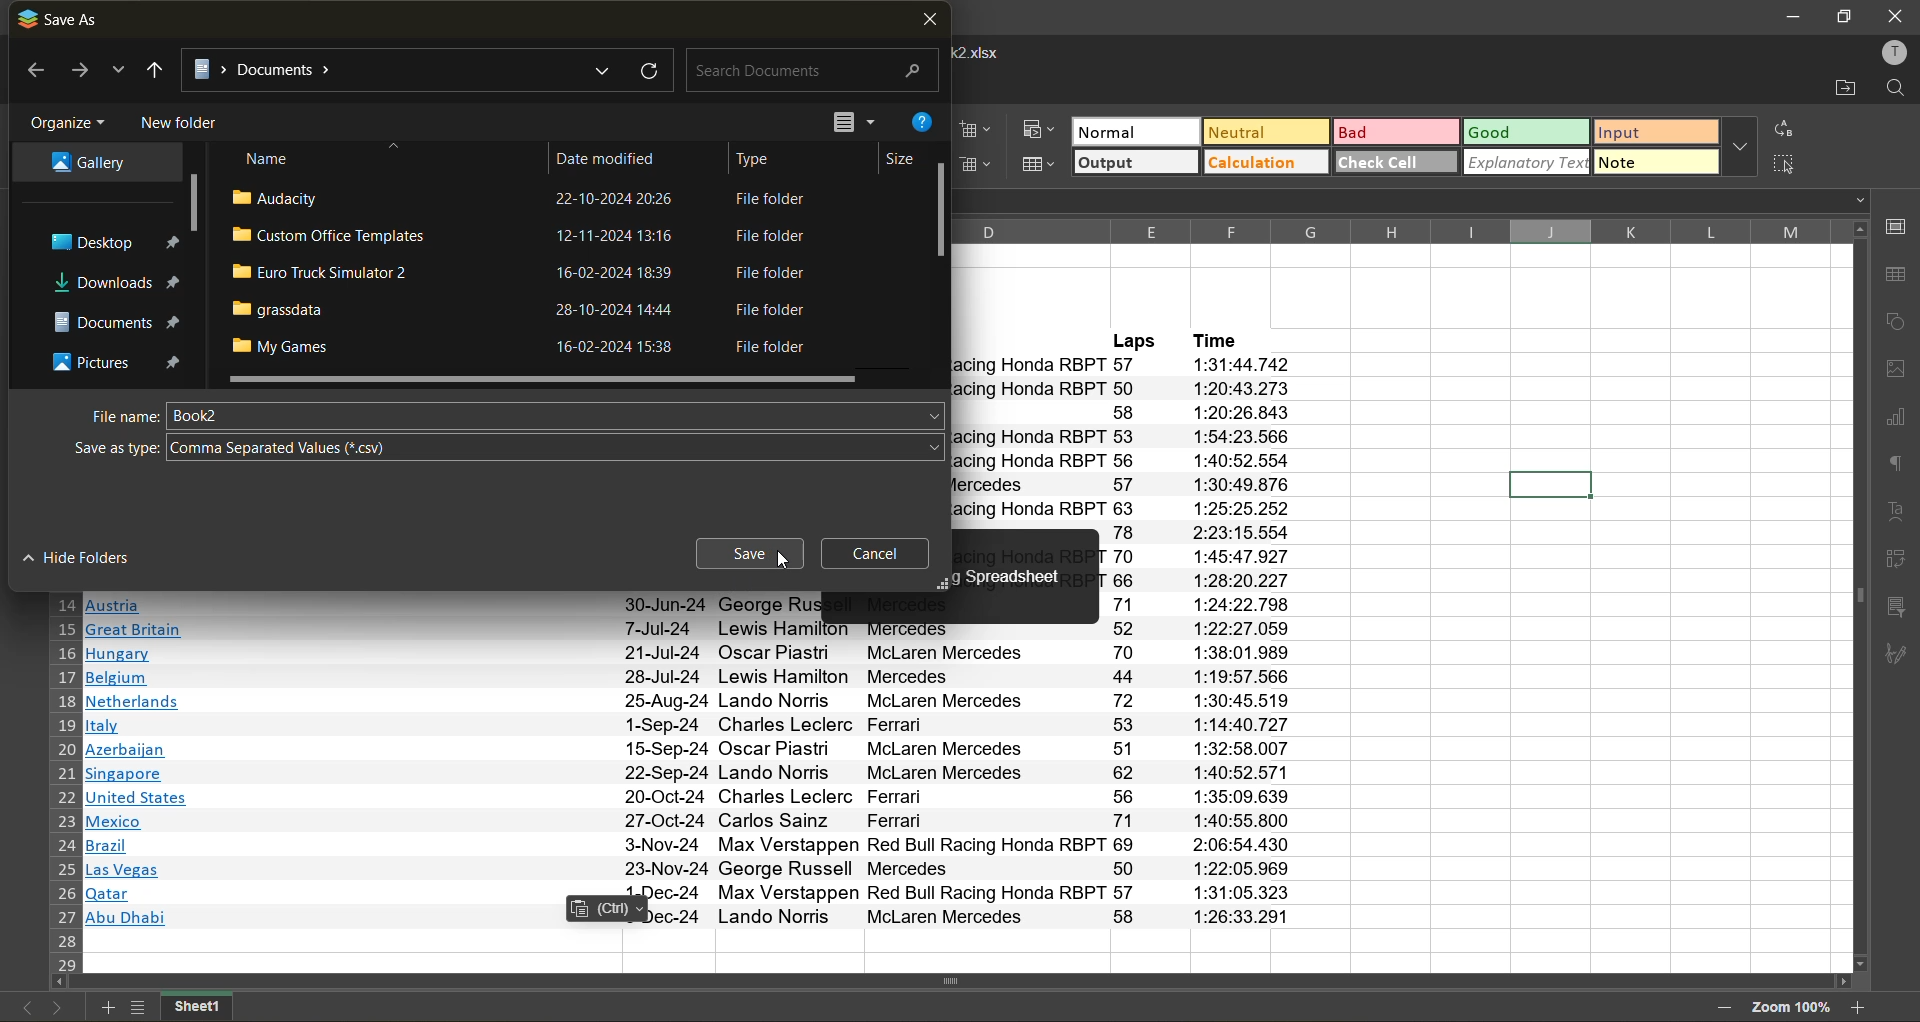 This screenshot has height=1022, width=1920. Describe the element at coordinates (1901, 658) in the screenshot. I see `signature` at that location.